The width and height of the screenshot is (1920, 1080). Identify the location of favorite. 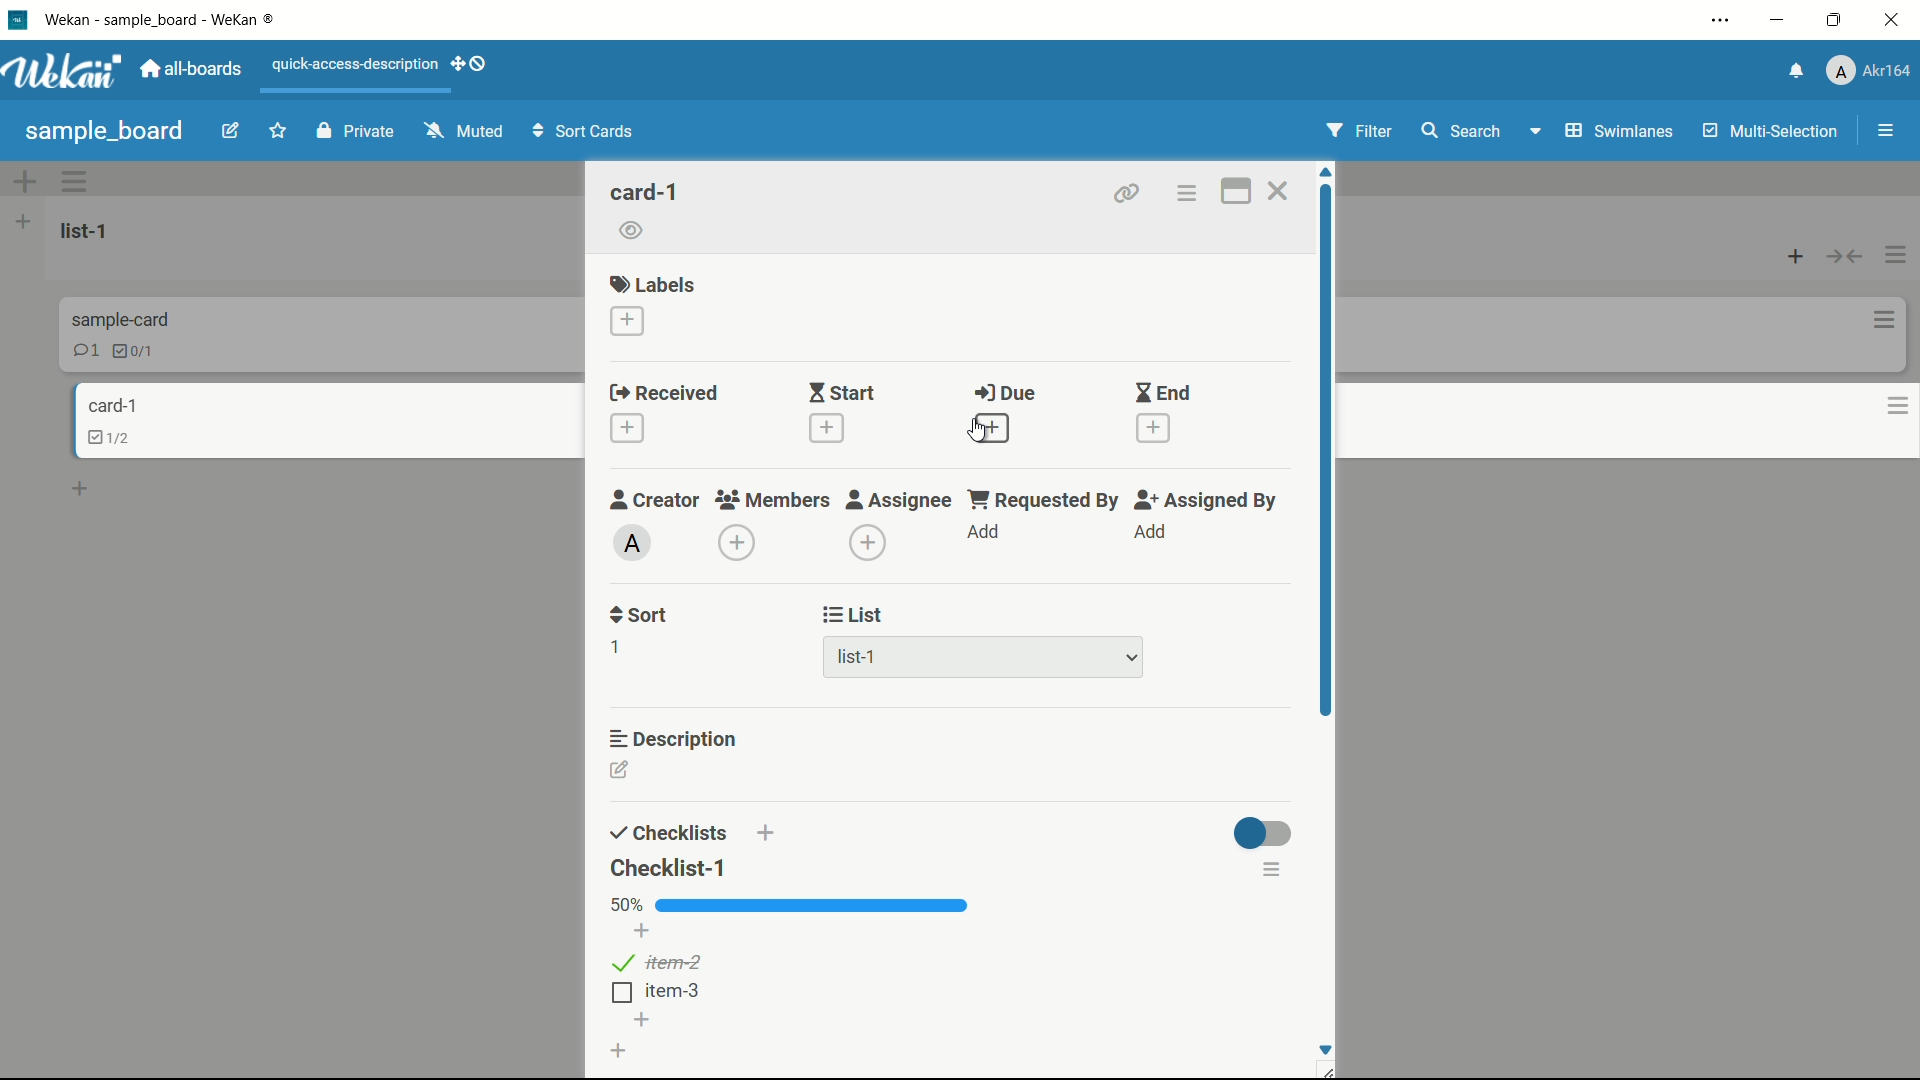
(275, 133).